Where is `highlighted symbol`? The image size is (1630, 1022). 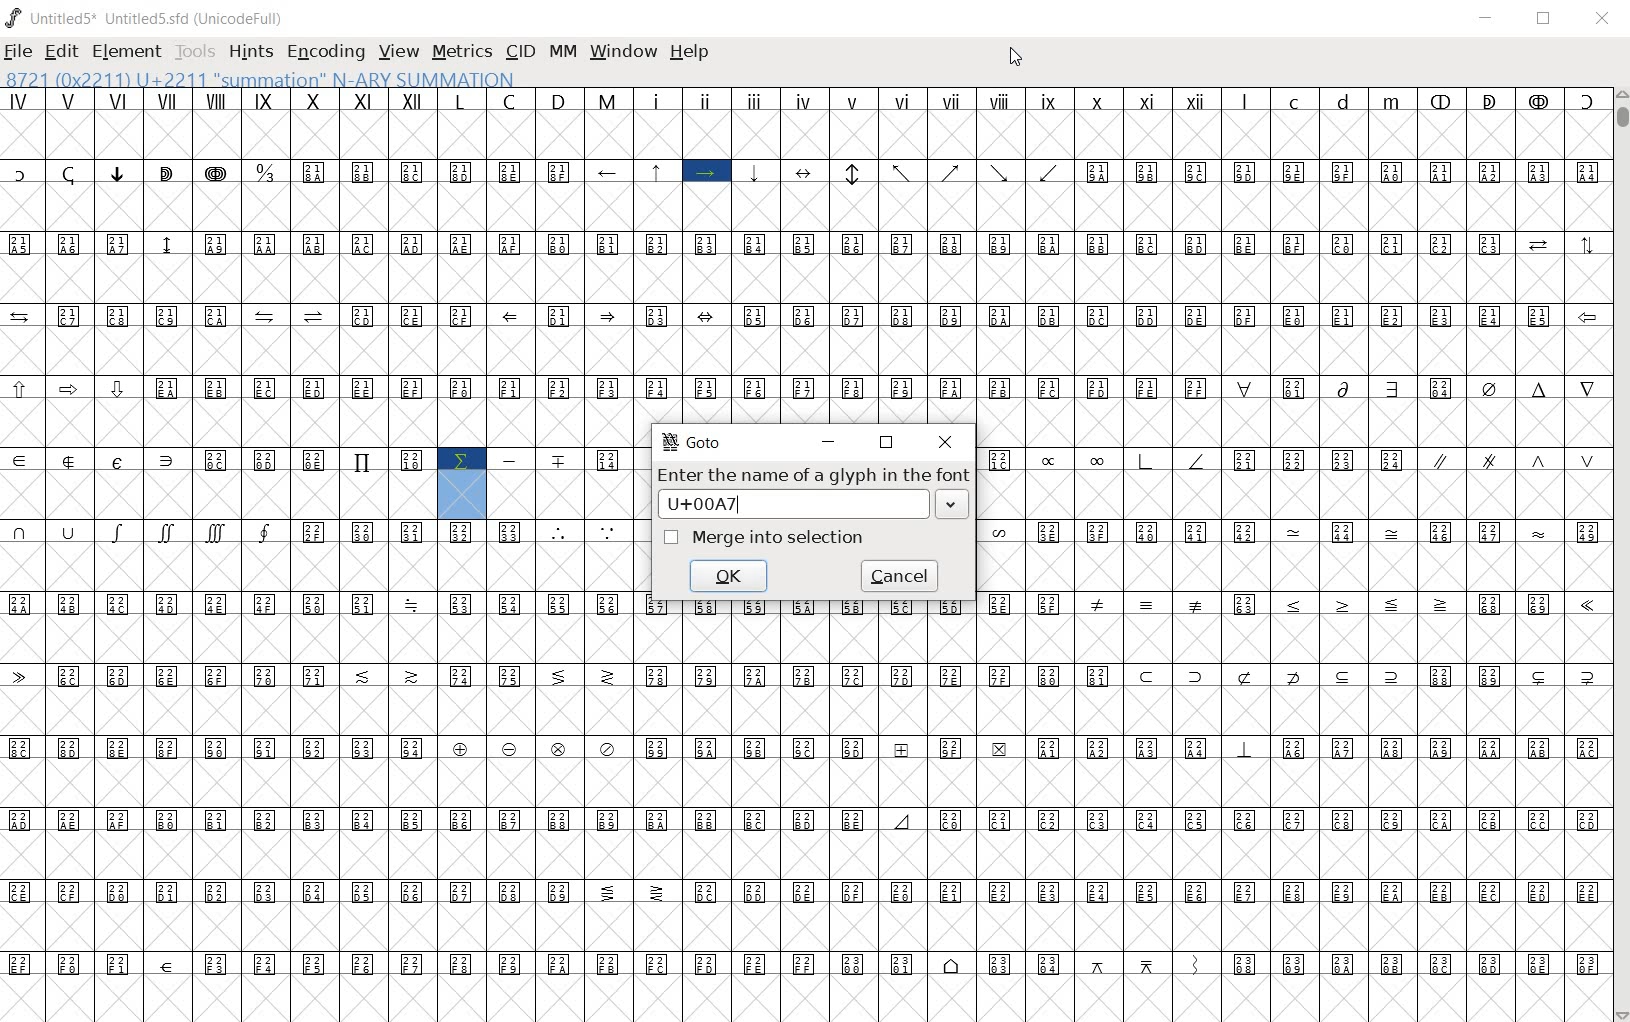
highlighted symbol is located at coordinates (461, 483).